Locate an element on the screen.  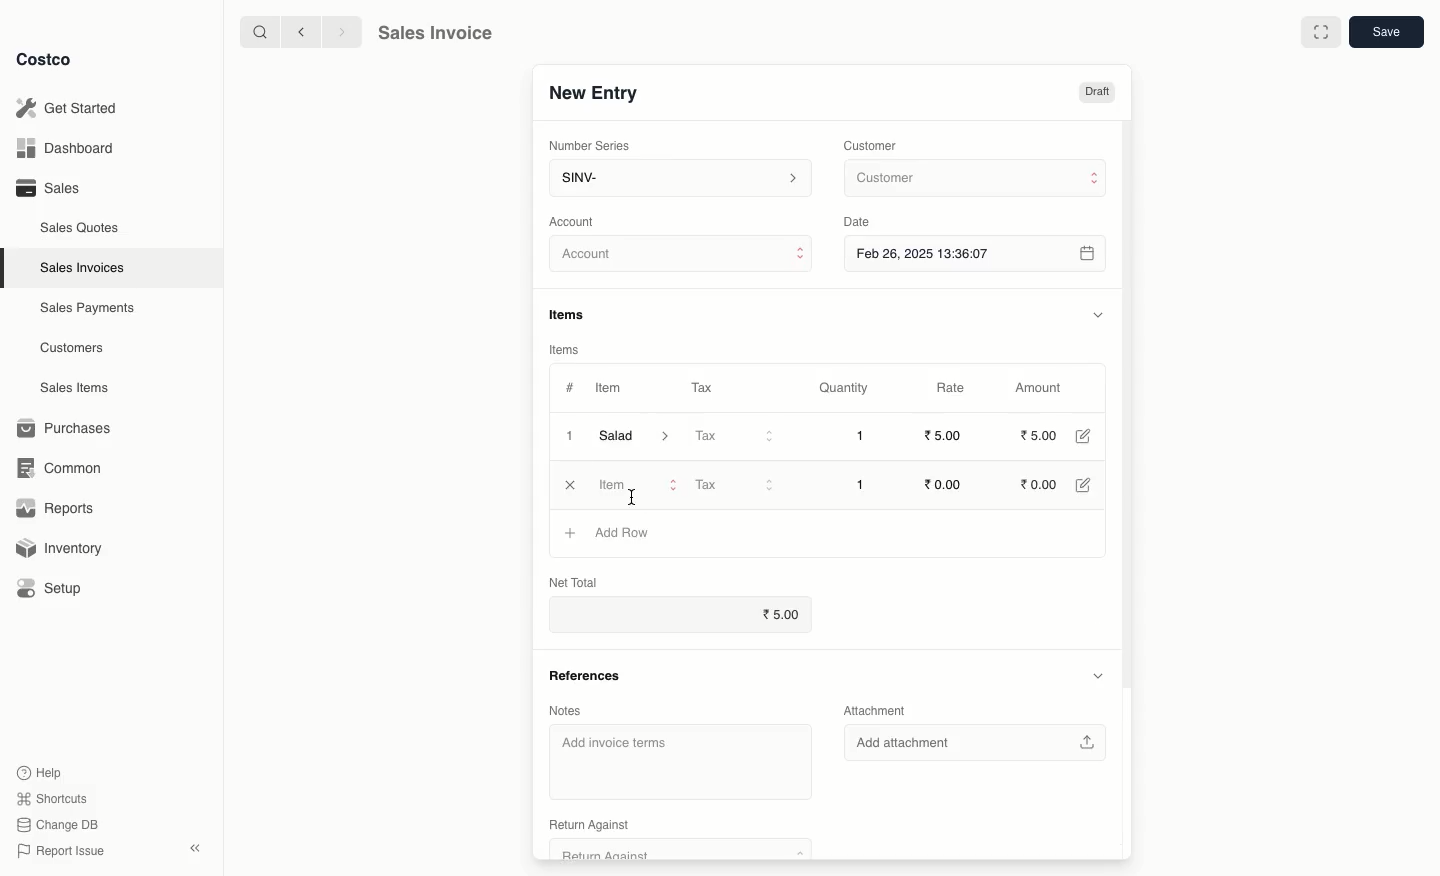
1 is located at coordinates (568, 435).